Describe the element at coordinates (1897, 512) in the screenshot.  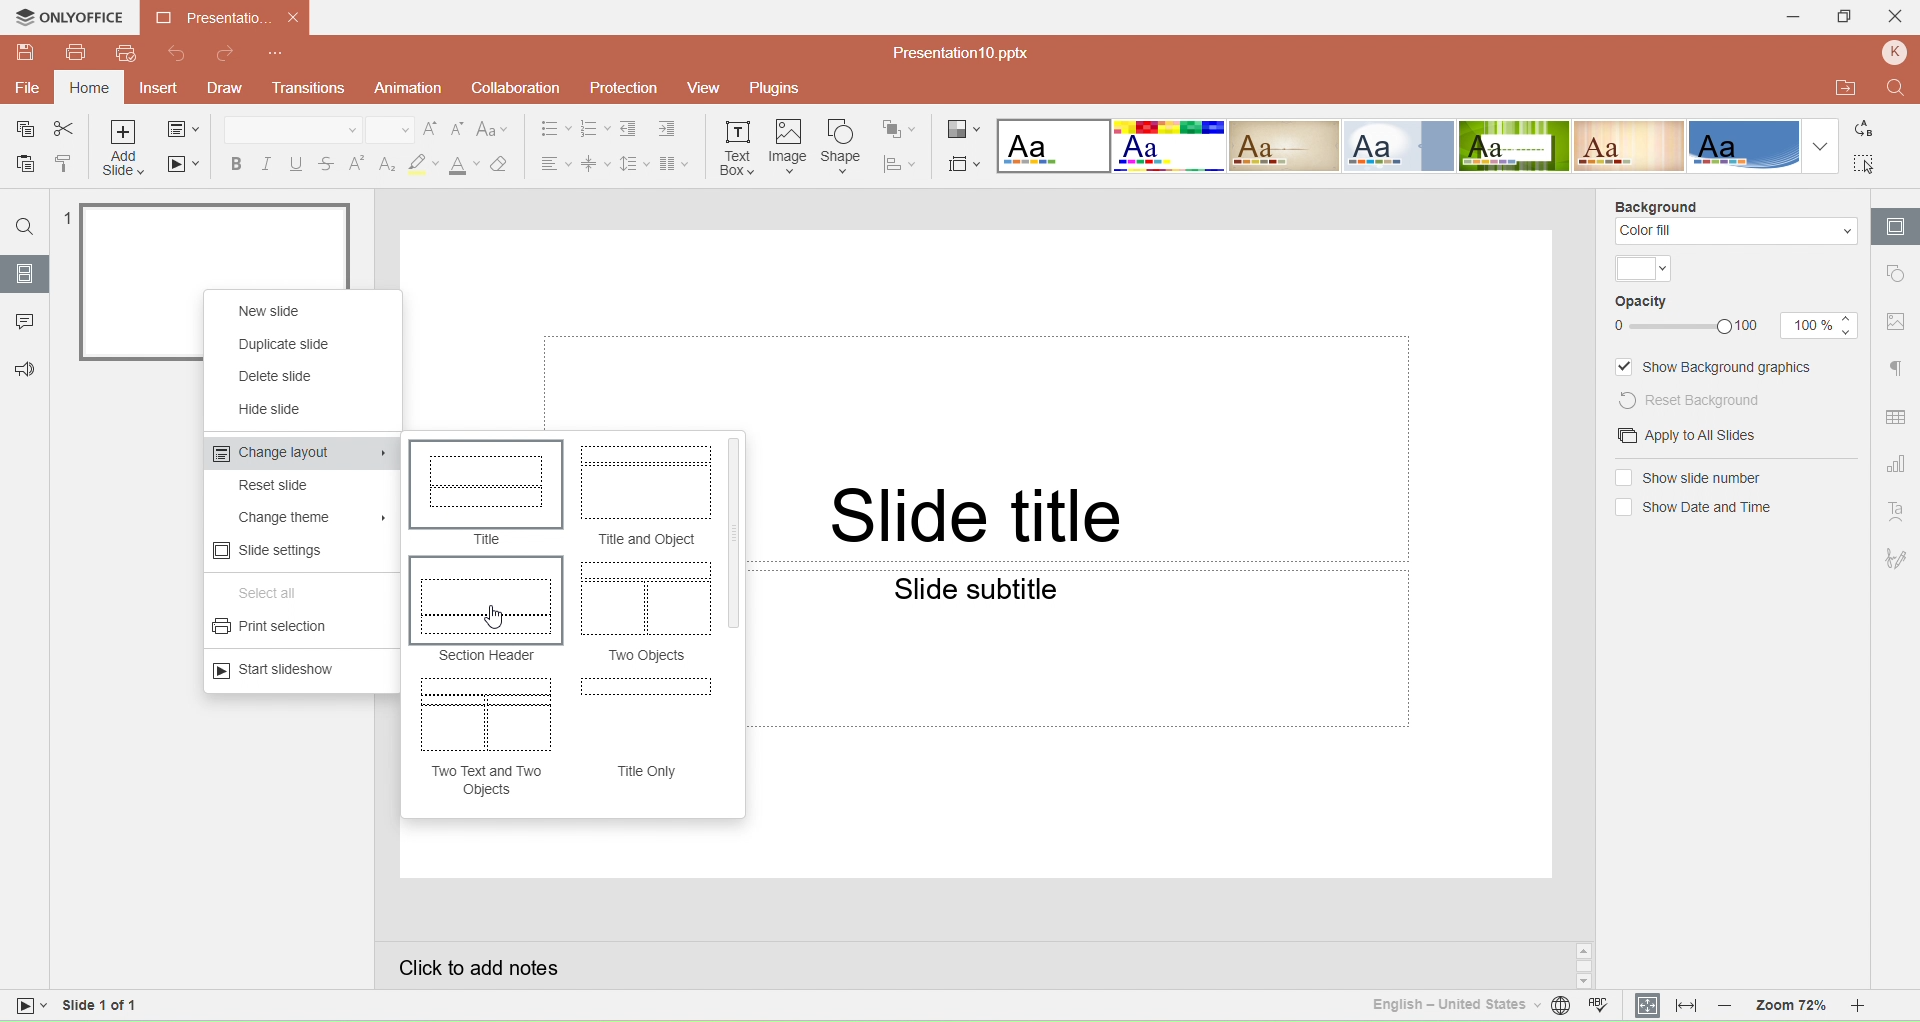
I see `Text art setting` at that location.